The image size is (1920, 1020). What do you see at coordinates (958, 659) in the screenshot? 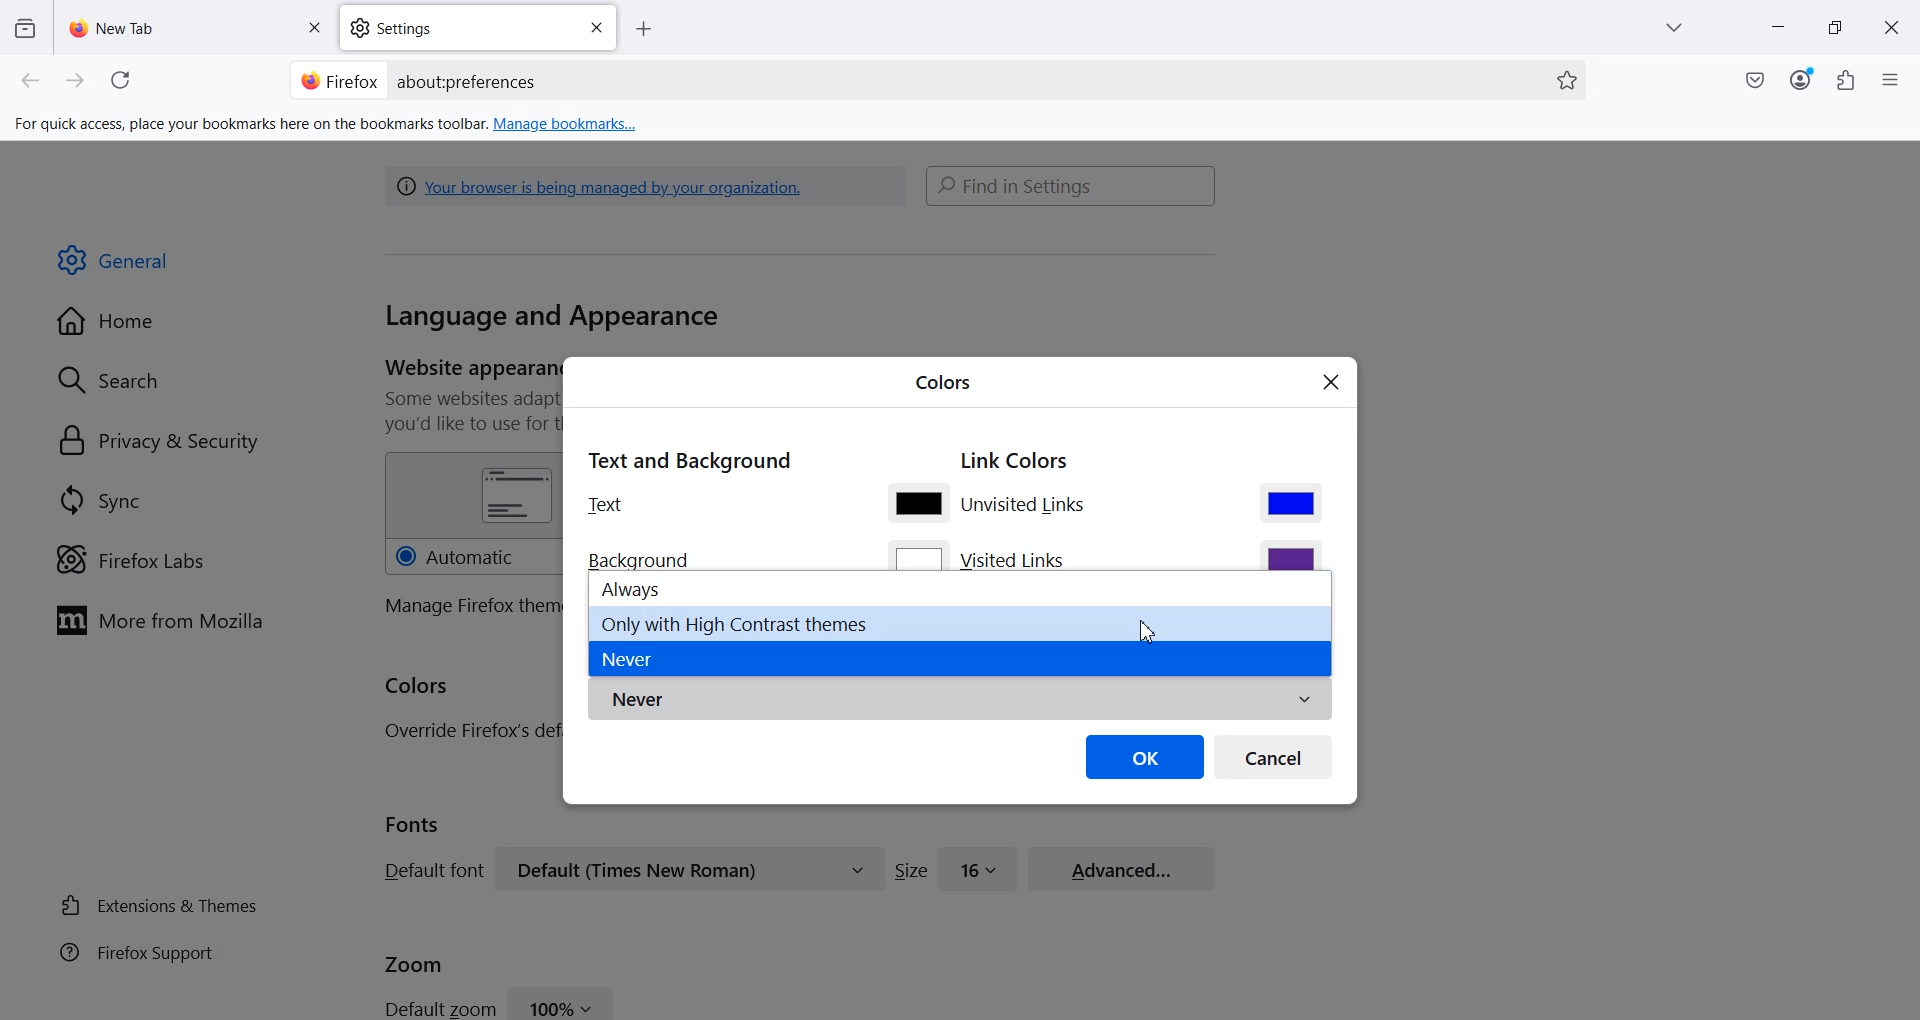
I see `Never` at bounding box center [958, 659].